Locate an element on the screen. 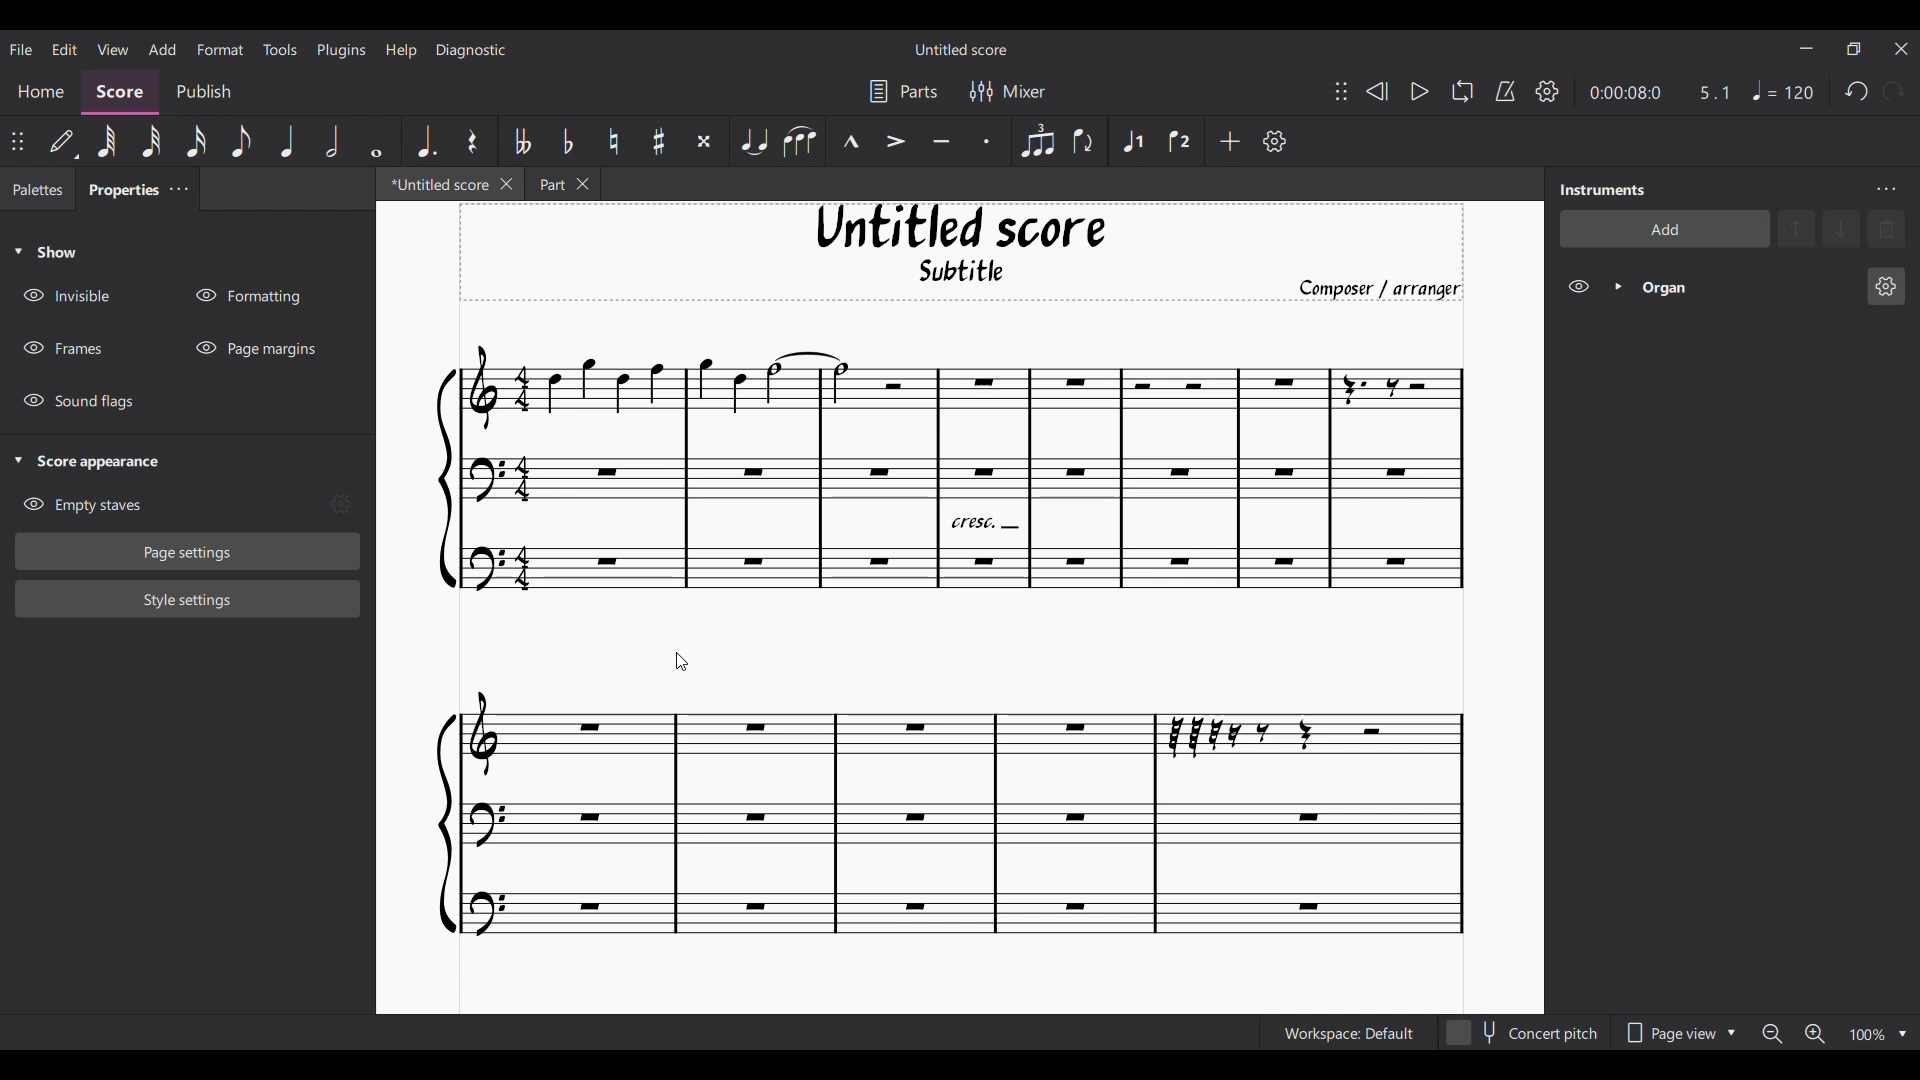 The height and width of the screenshot is (1080, 1920). Score section is located at coordinates (120, 90).